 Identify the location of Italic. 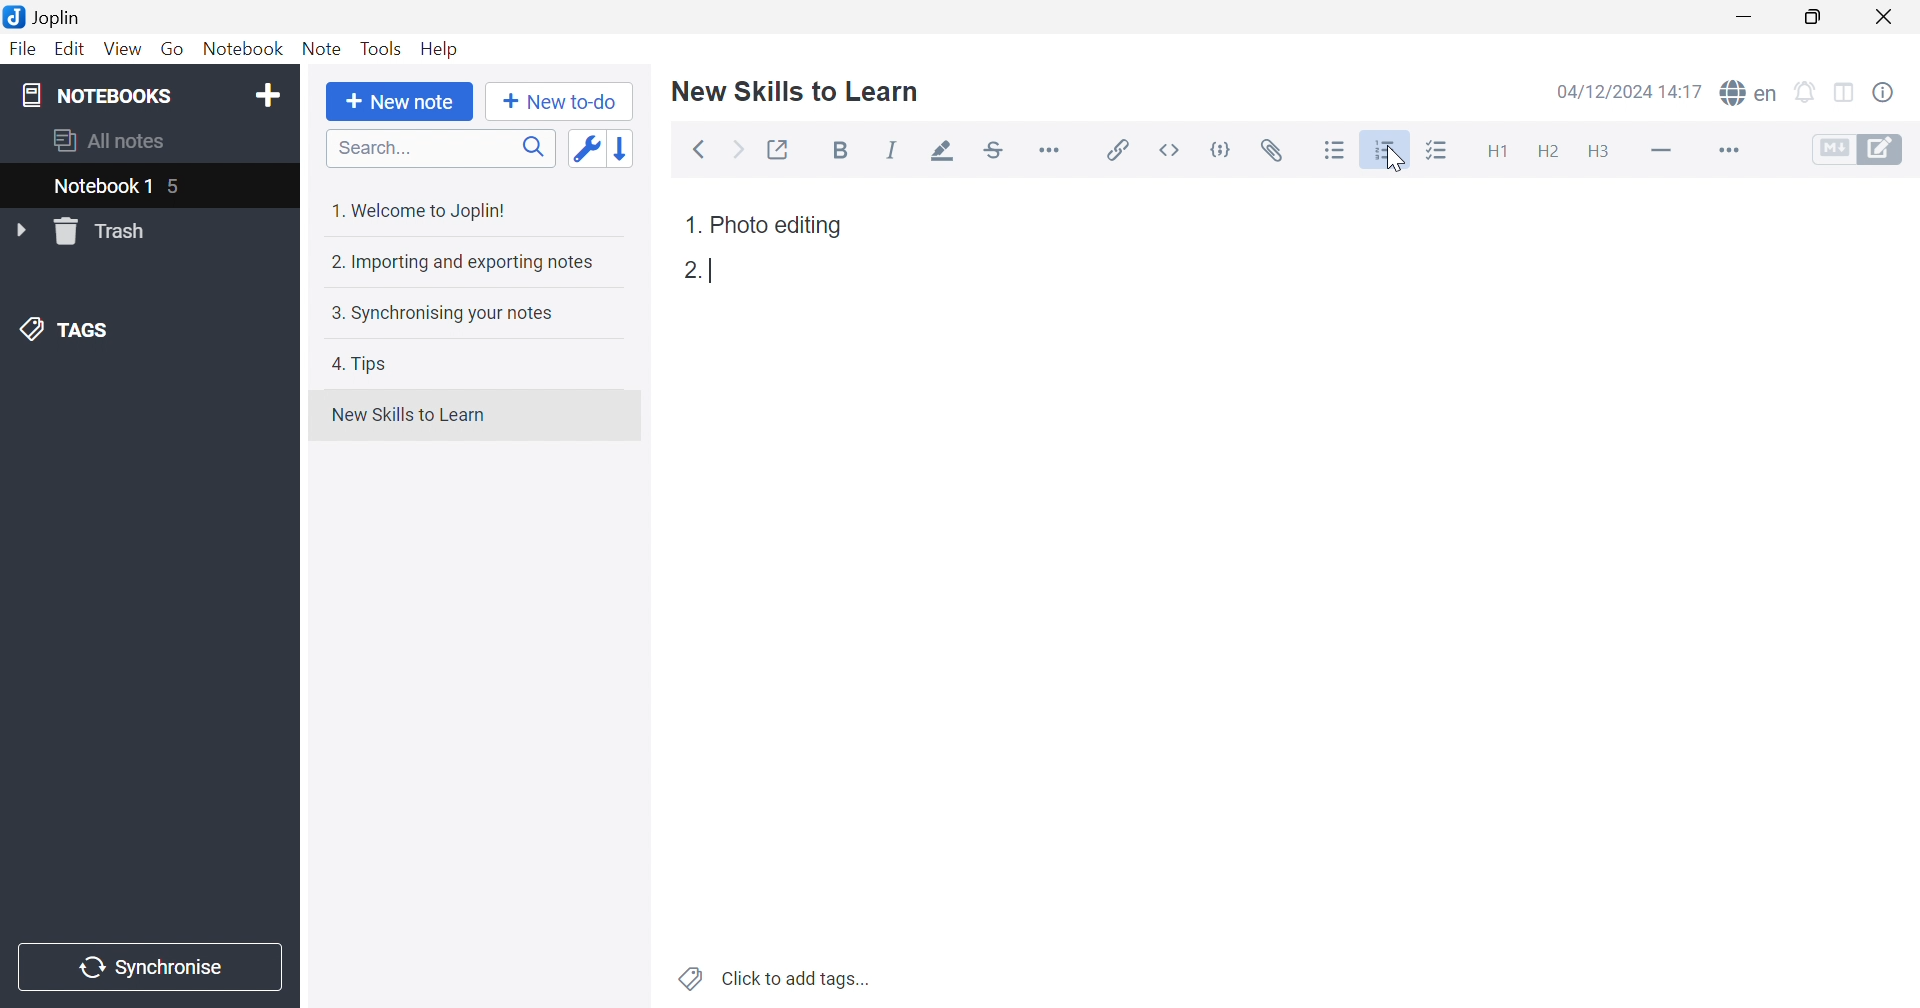
(892, 150).